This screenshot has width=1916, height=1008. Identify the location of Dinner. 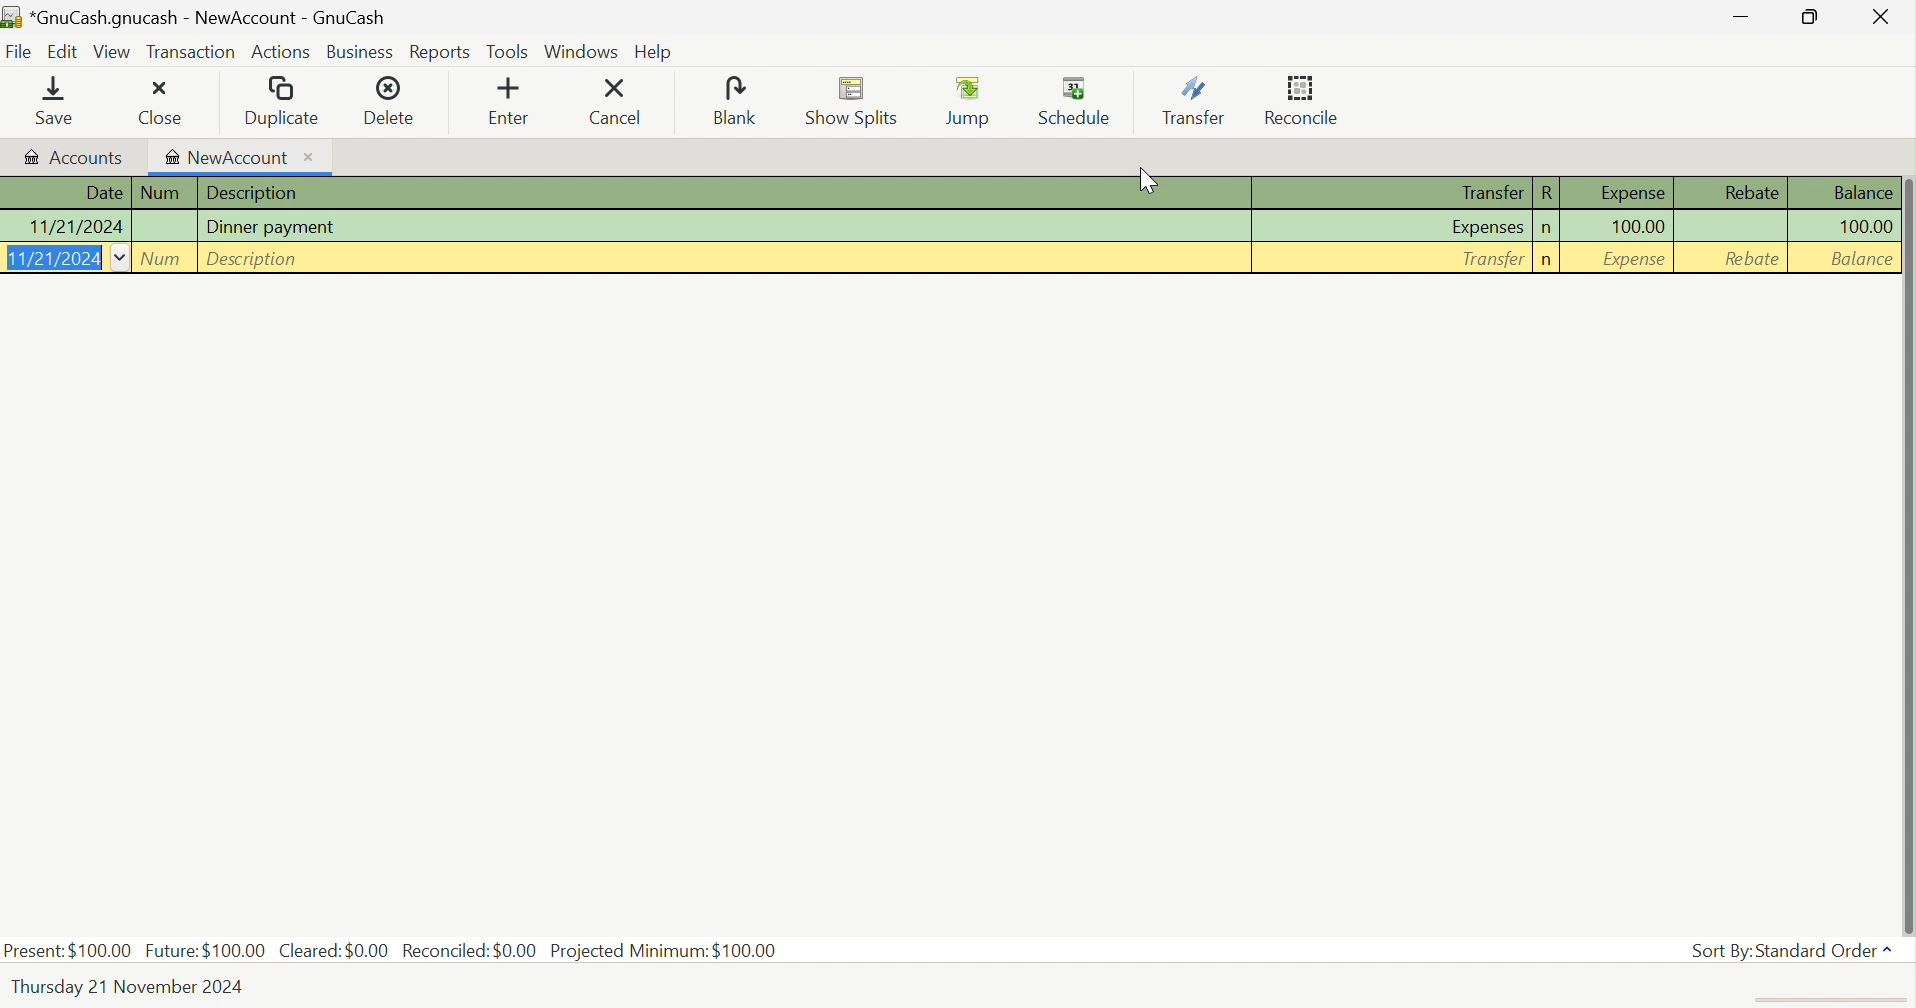
(278, 227).